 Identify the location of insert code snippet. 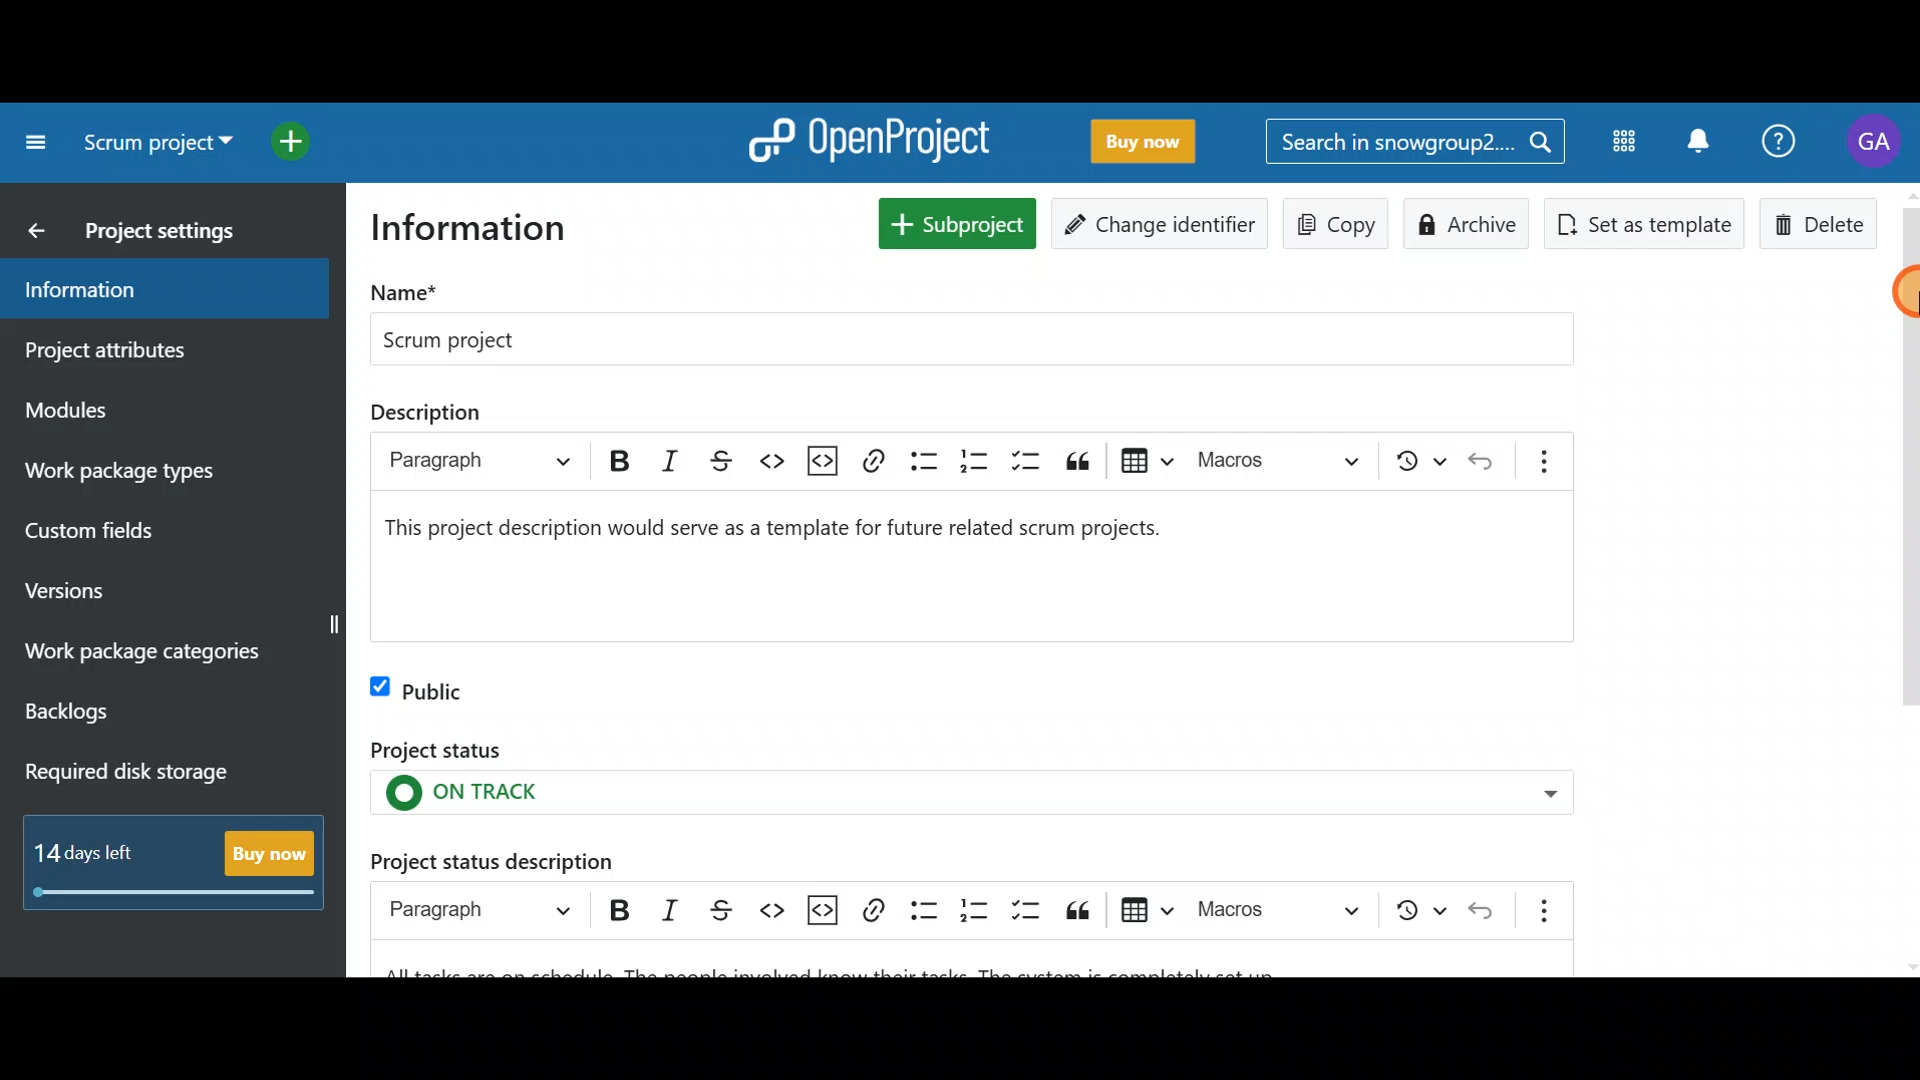
(824, 460).